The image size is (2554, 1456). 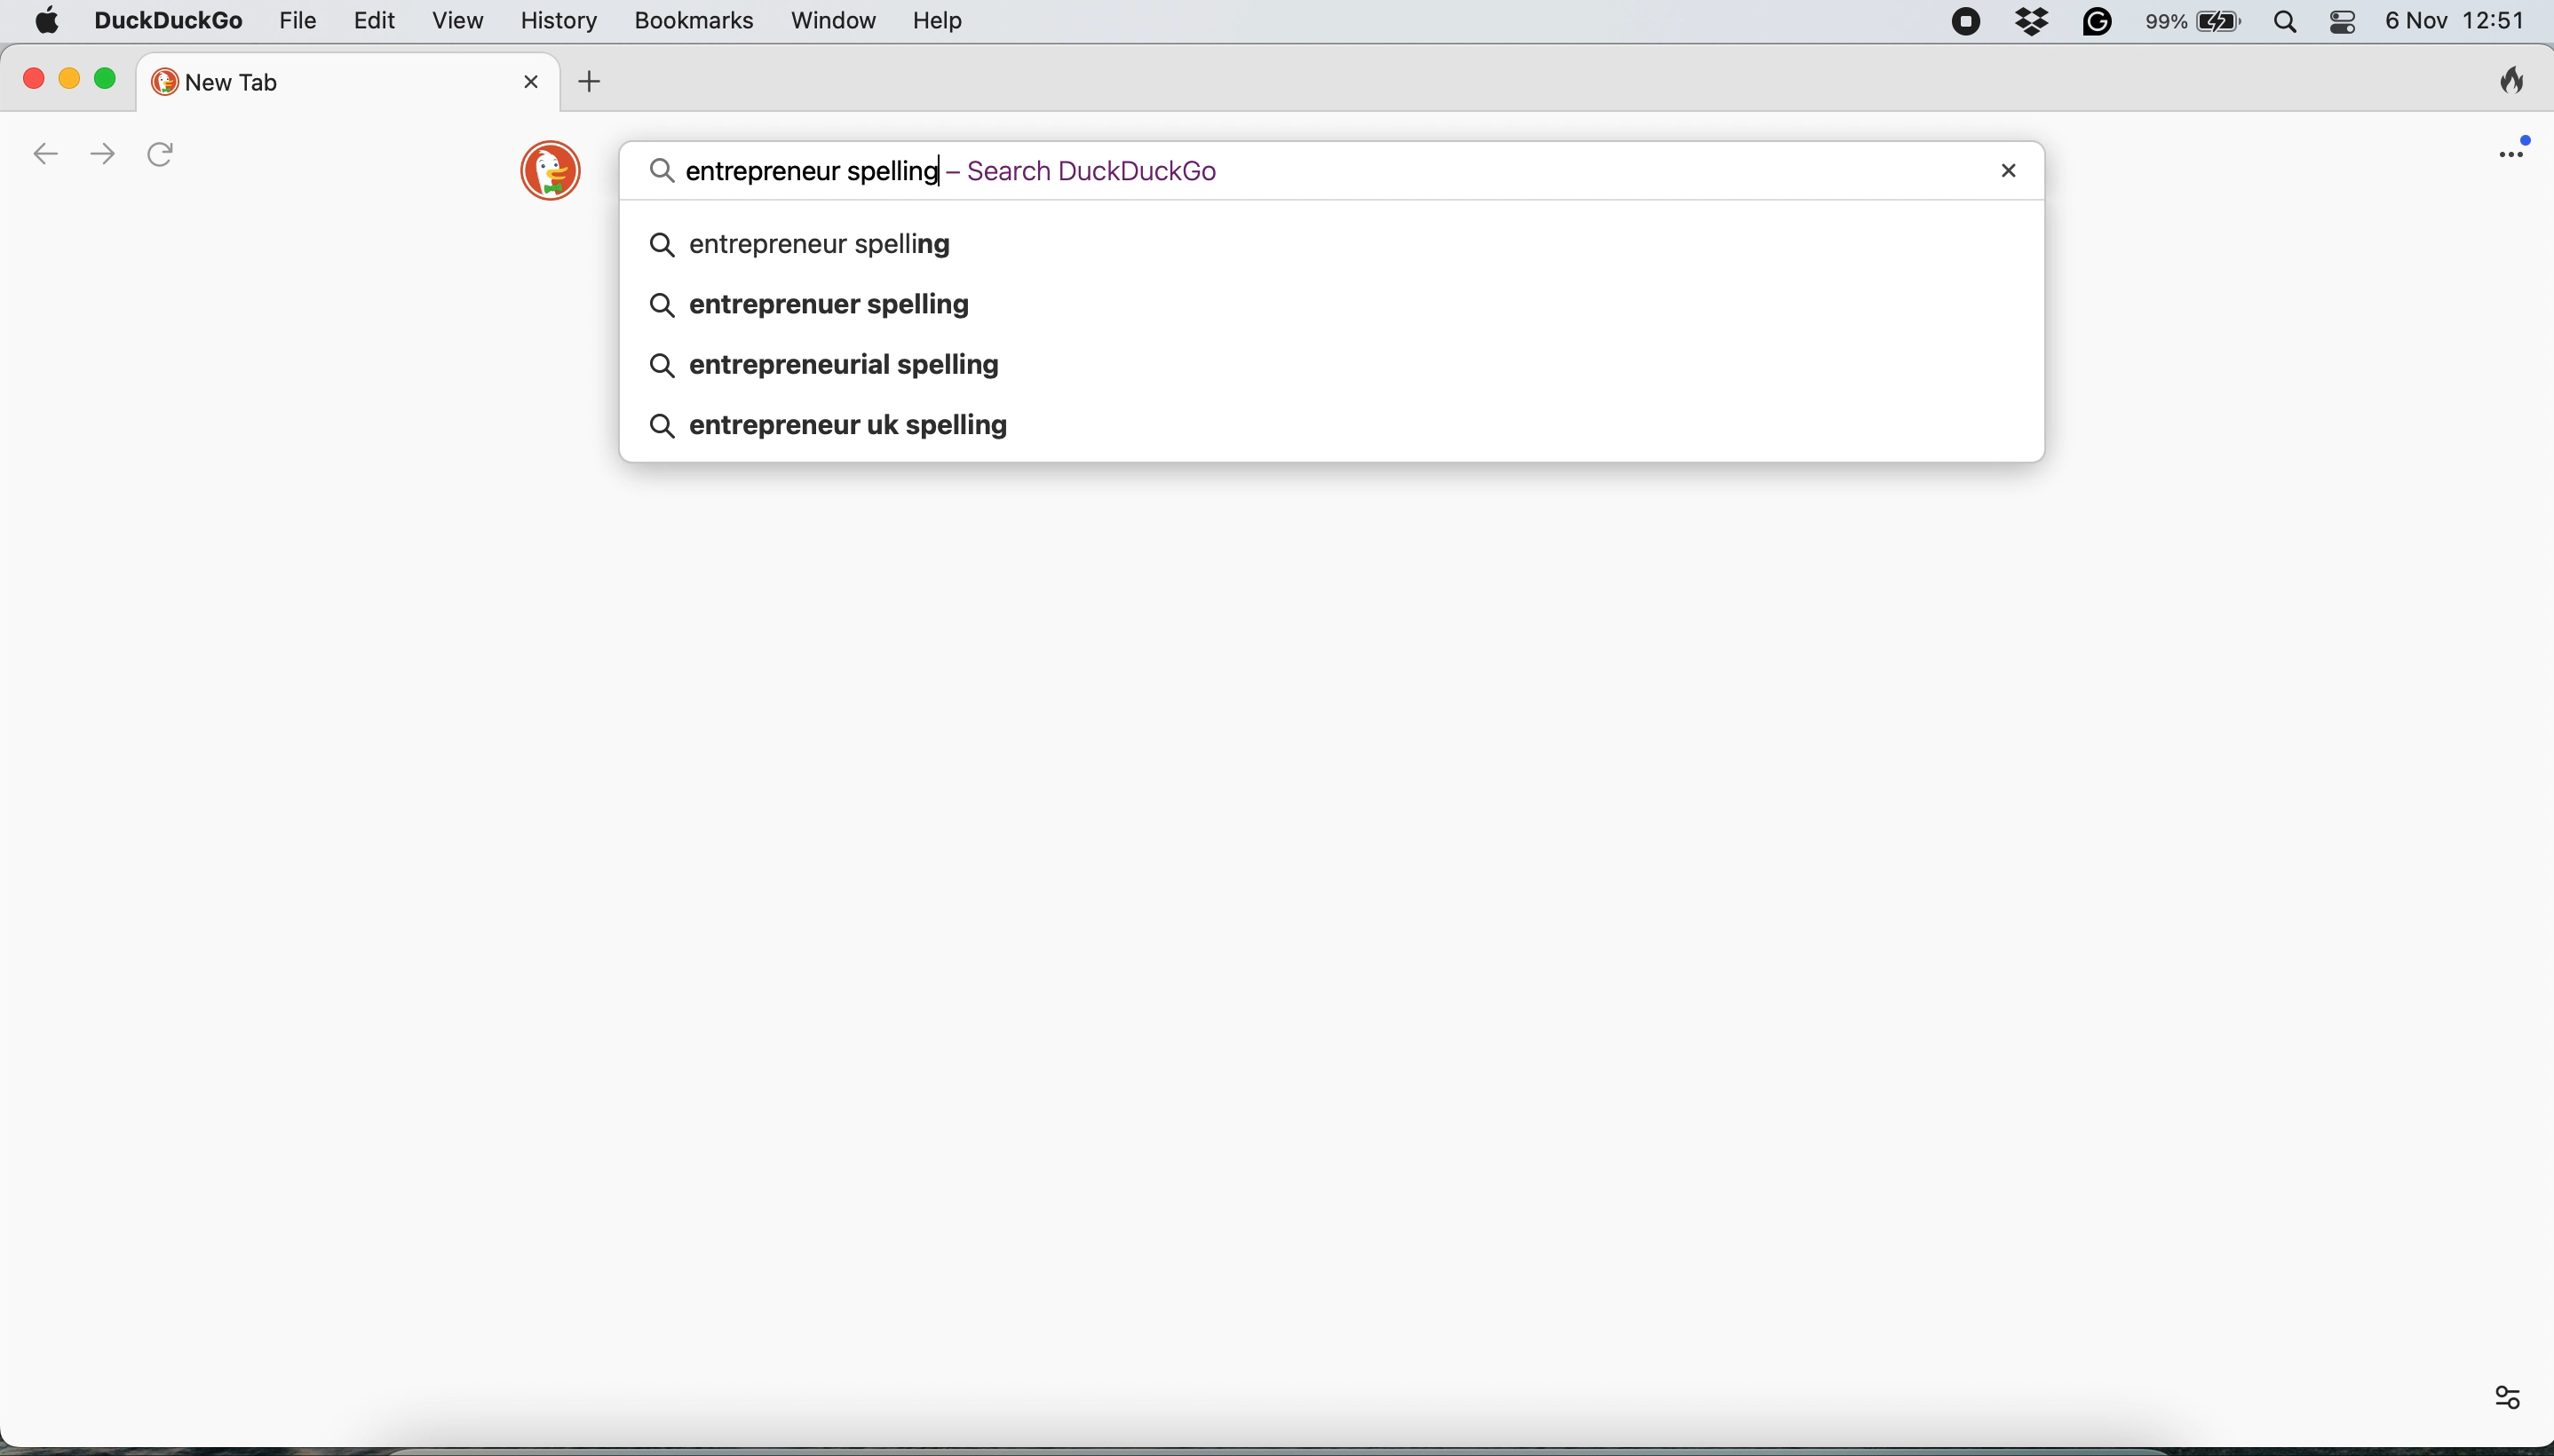 I want to click on entrepreneur spelling, so click(x=801, y=245).